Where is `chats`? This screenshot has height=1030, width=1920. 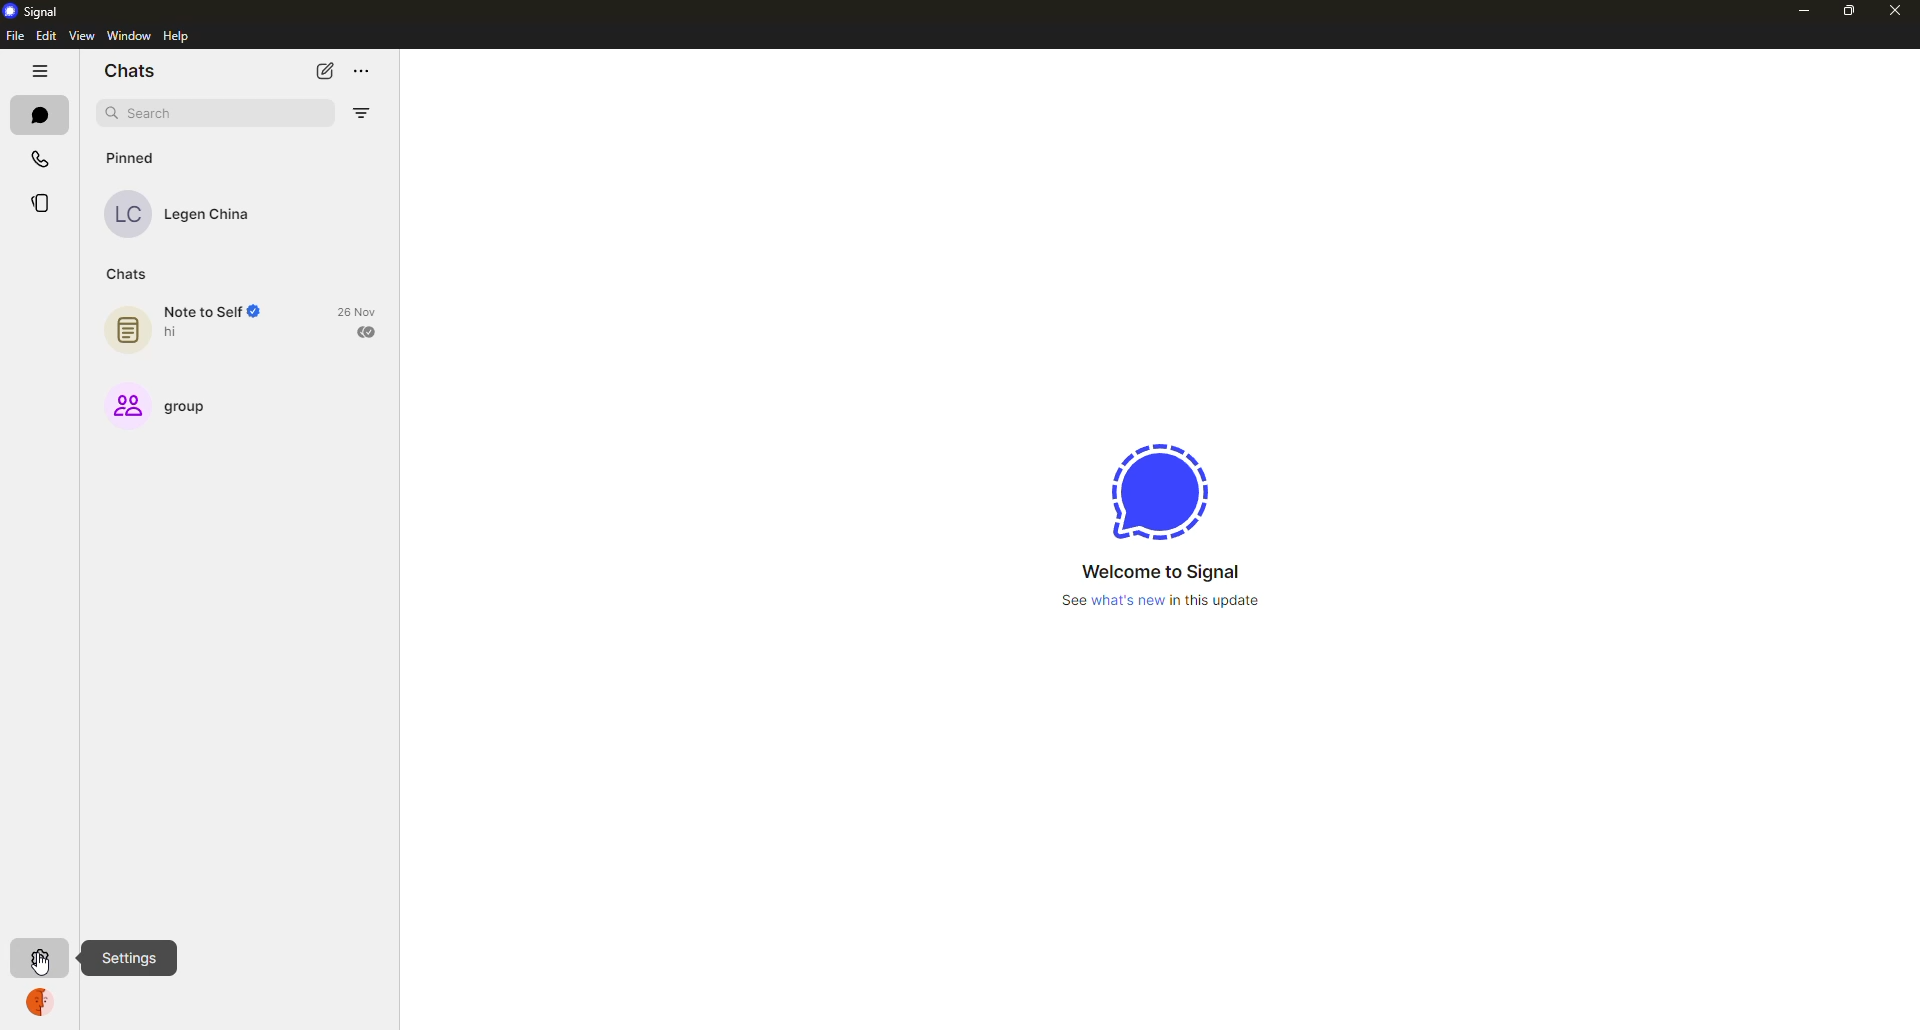
chats is located at coordinates (128, 72).